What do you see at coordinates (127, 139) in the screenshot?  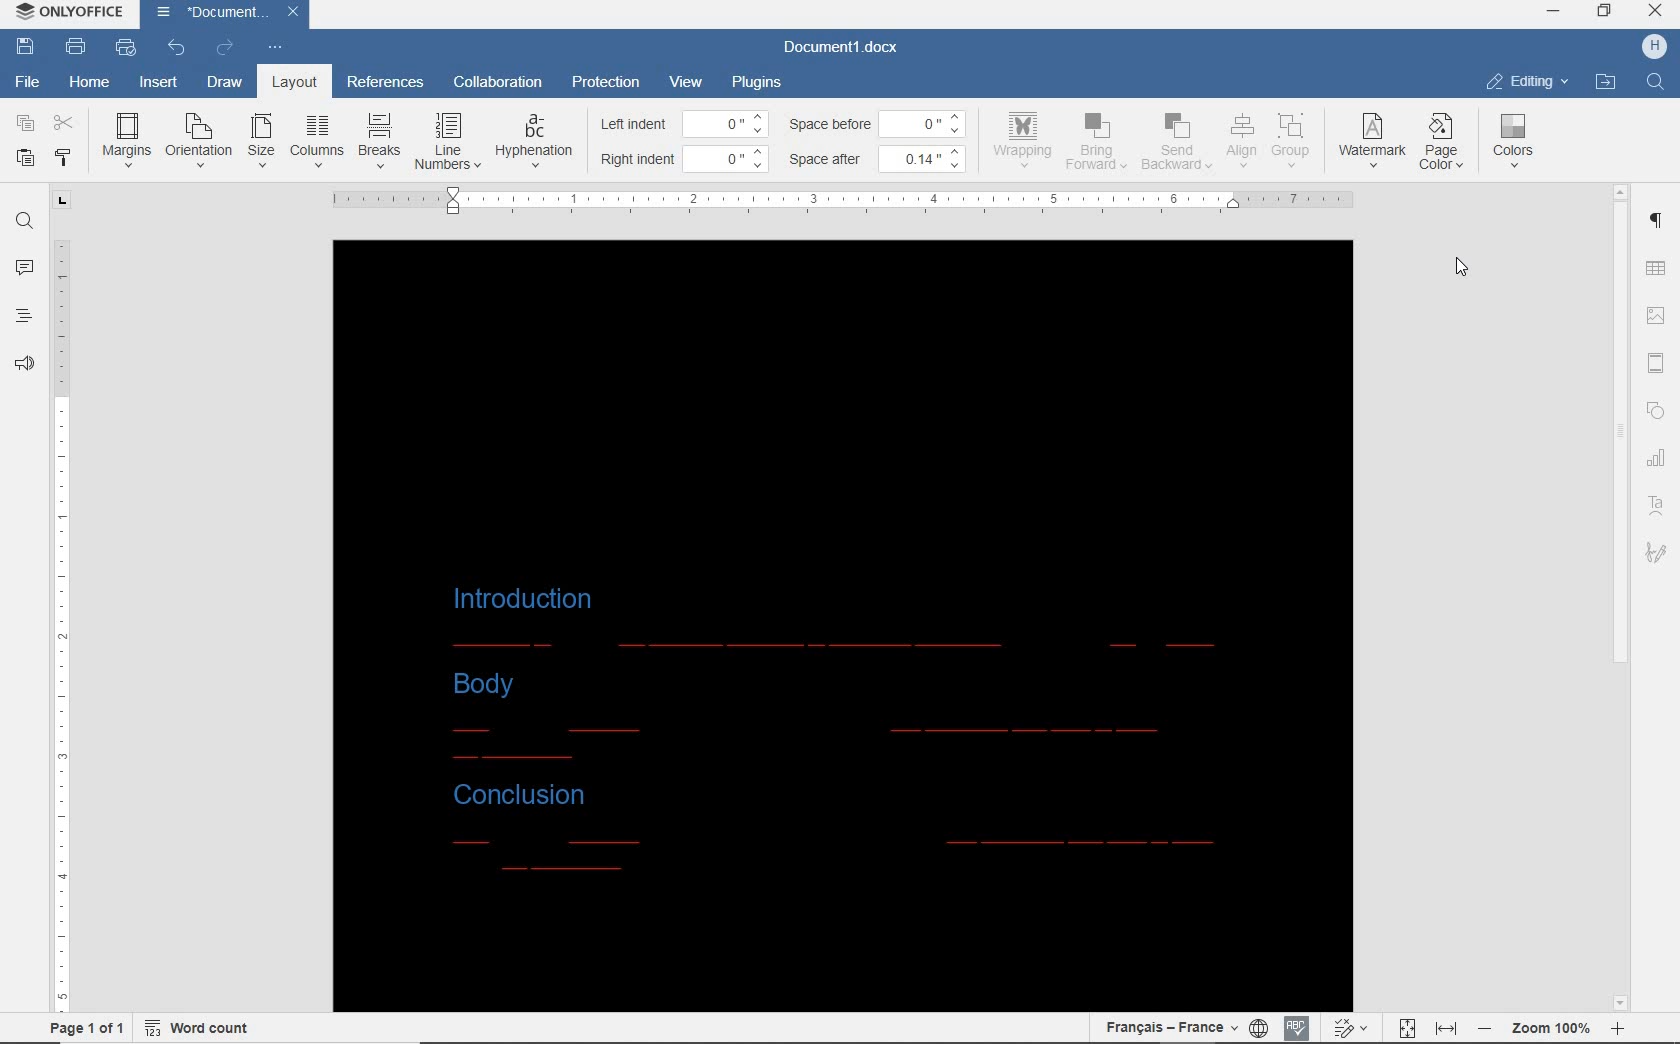 I see `margins` at bounding box center [127, 139].